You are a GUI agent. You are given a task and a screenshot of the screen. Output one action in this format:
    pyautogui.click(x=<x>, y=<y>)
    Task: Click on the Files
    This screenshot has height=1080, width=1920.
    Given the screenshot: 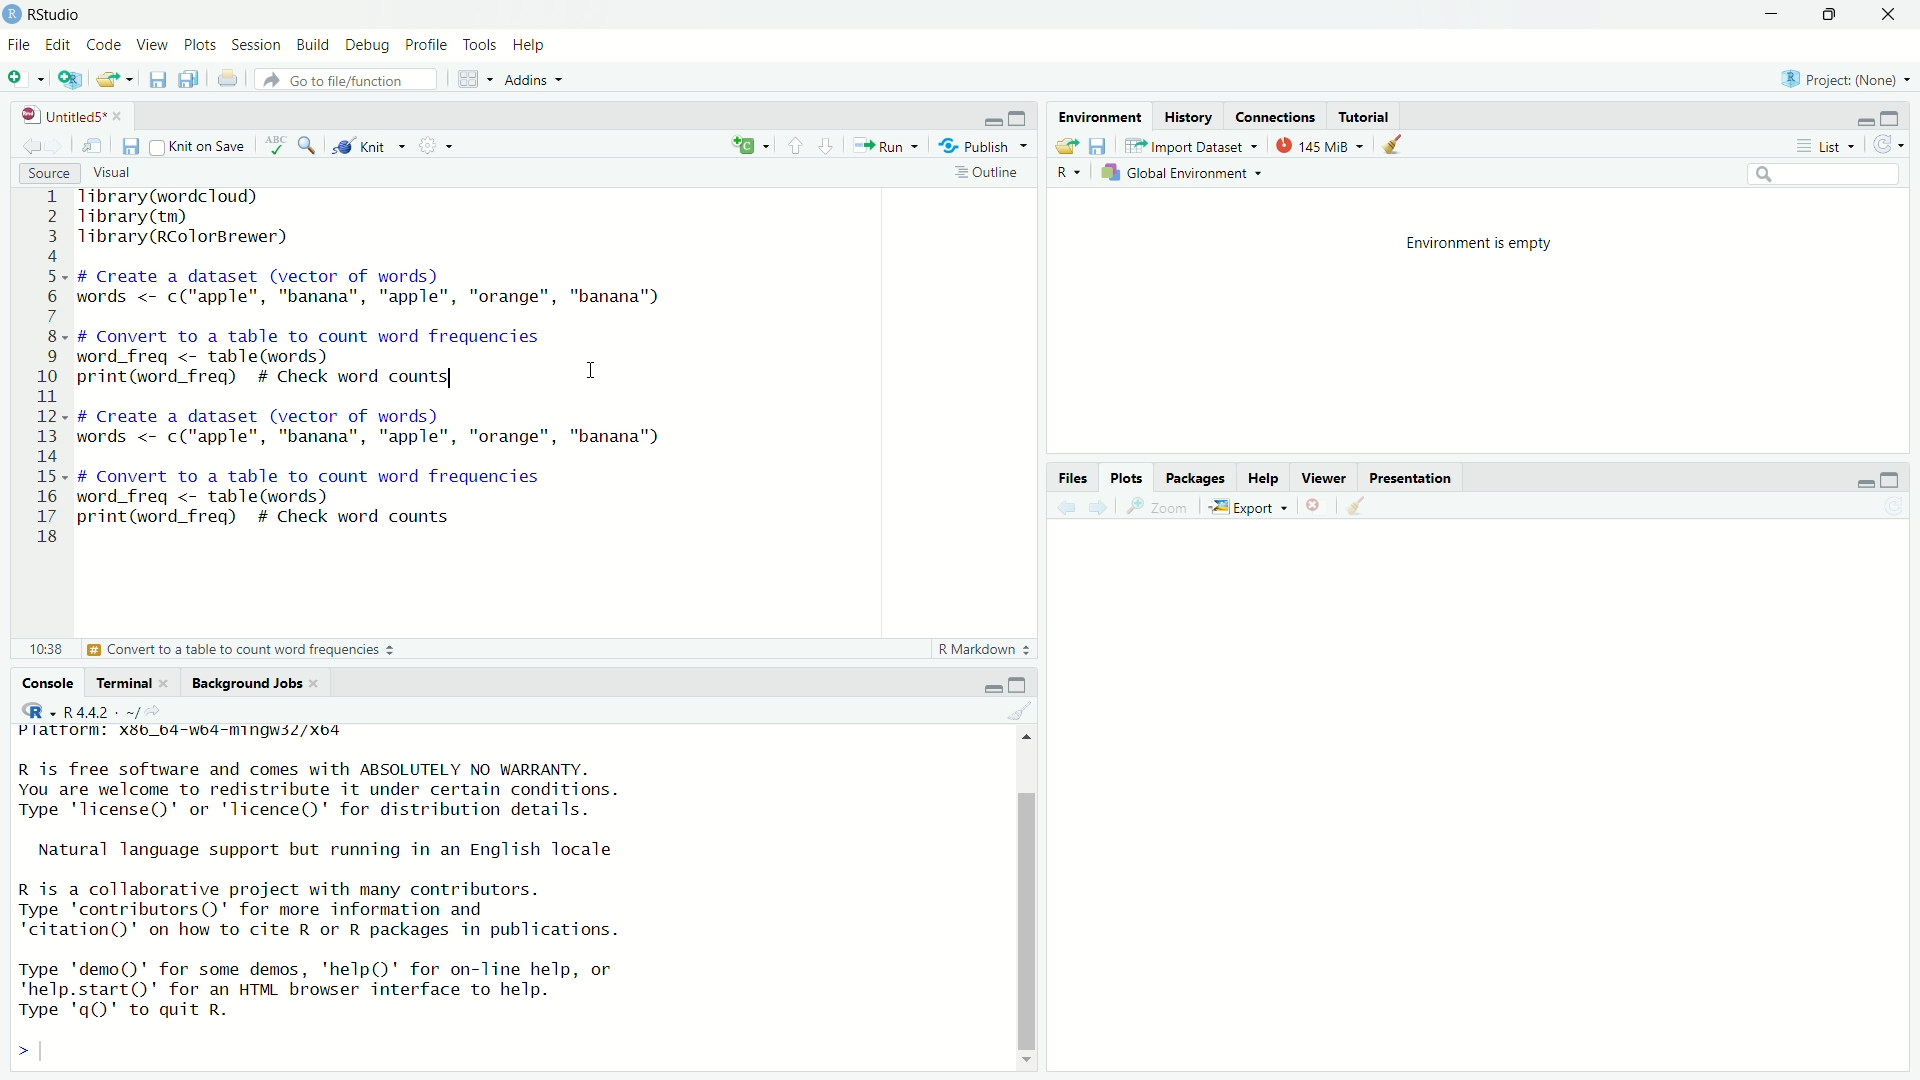 What is the action you would take?
    pyautogui.click(x=1080, y=479)
    